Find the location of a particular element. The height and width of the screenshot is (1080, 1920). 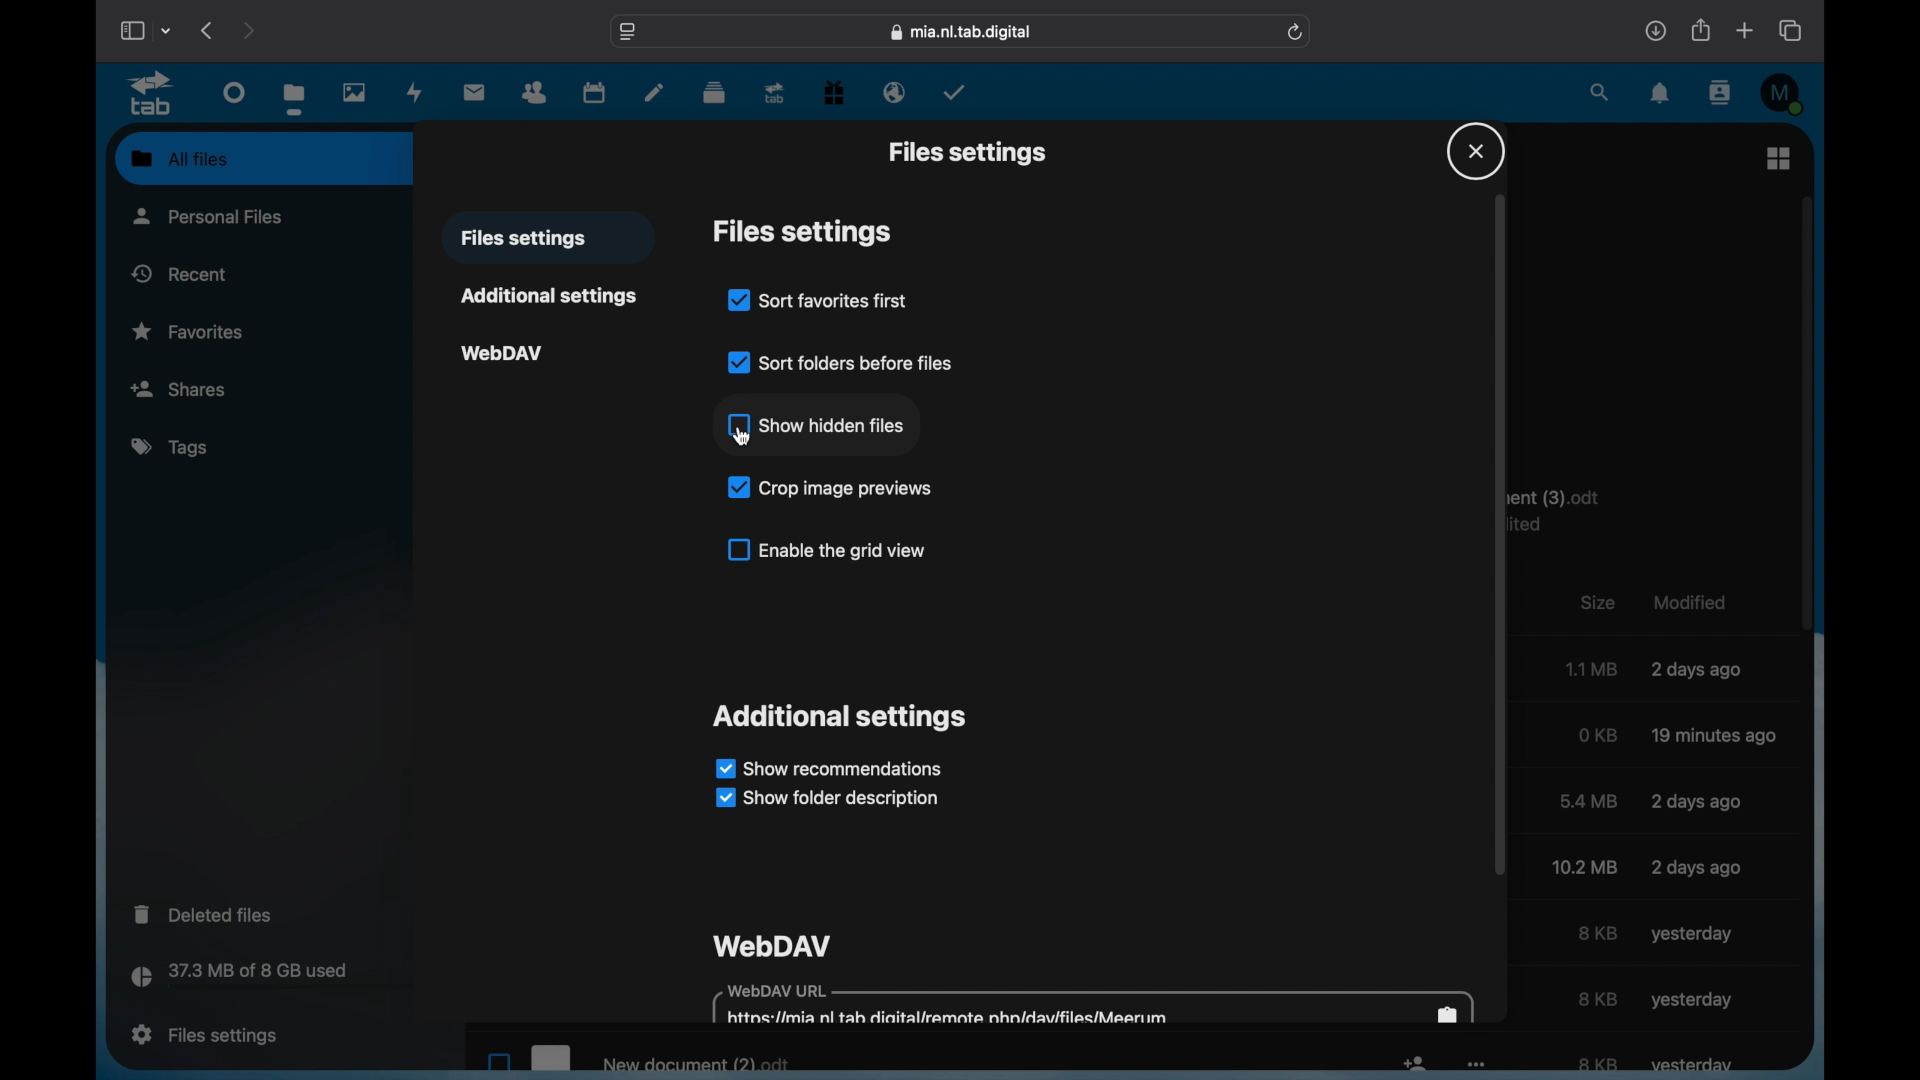

modified is located at coordinates (1715, 737).